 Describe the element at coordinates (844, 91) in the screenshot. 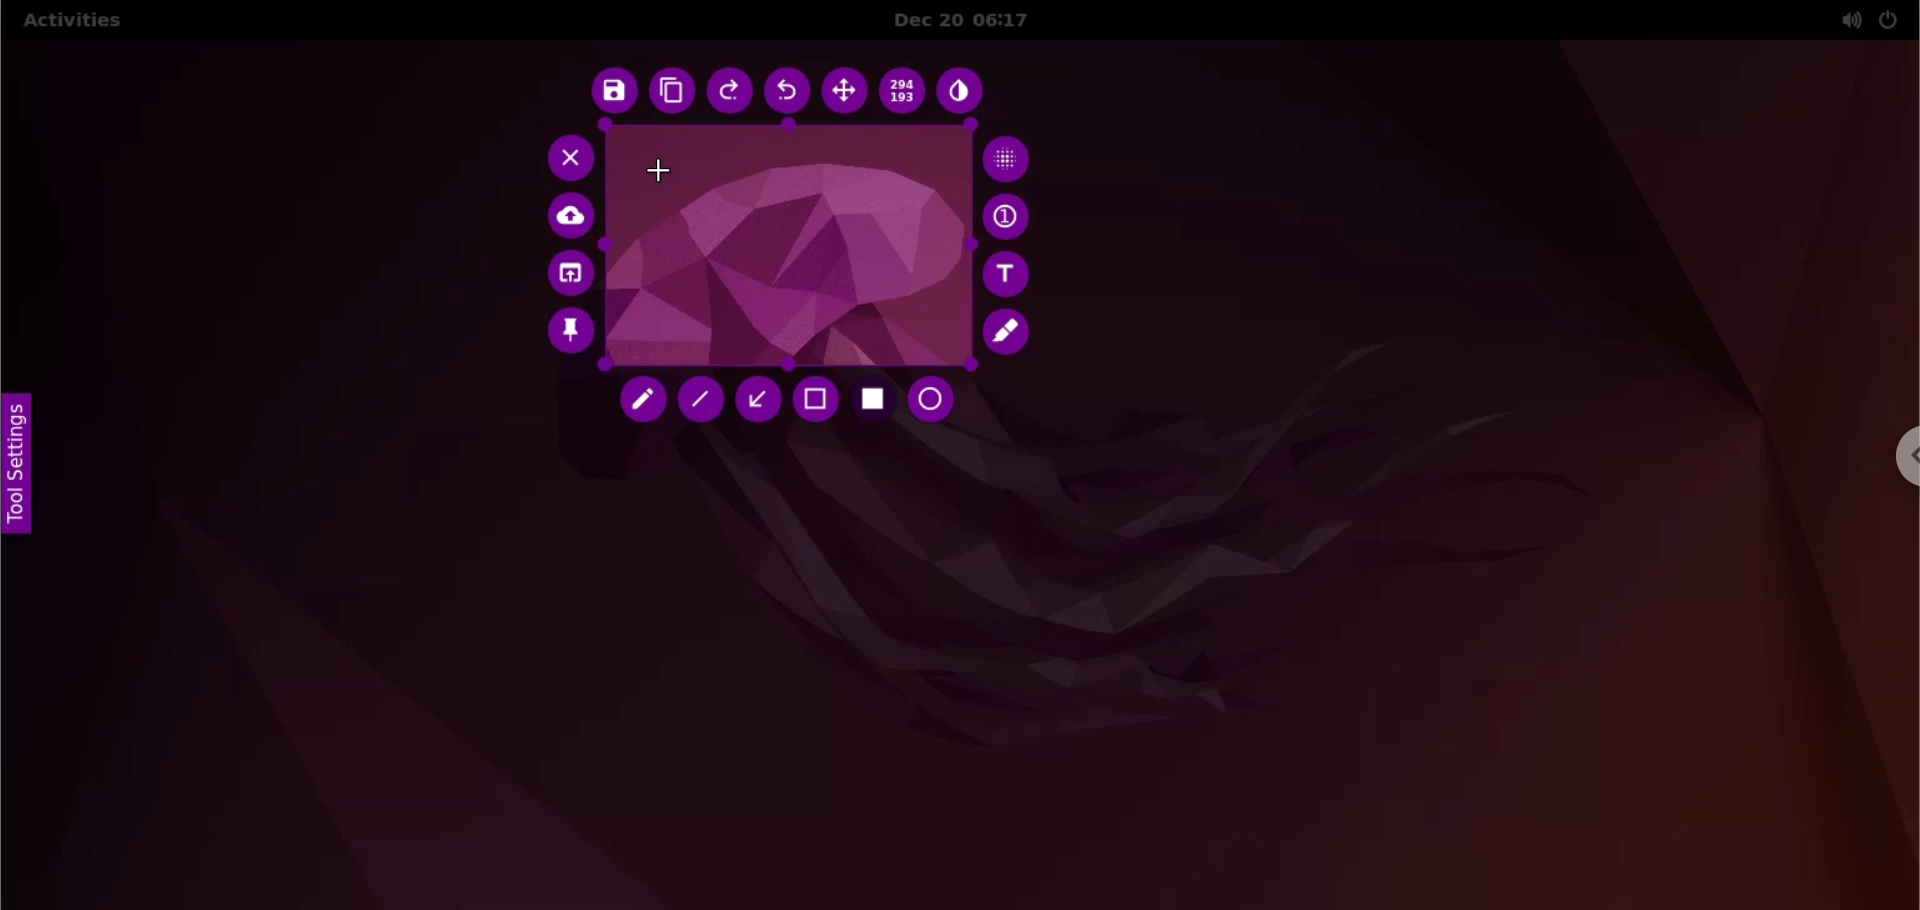

I see `move selection` at that location.